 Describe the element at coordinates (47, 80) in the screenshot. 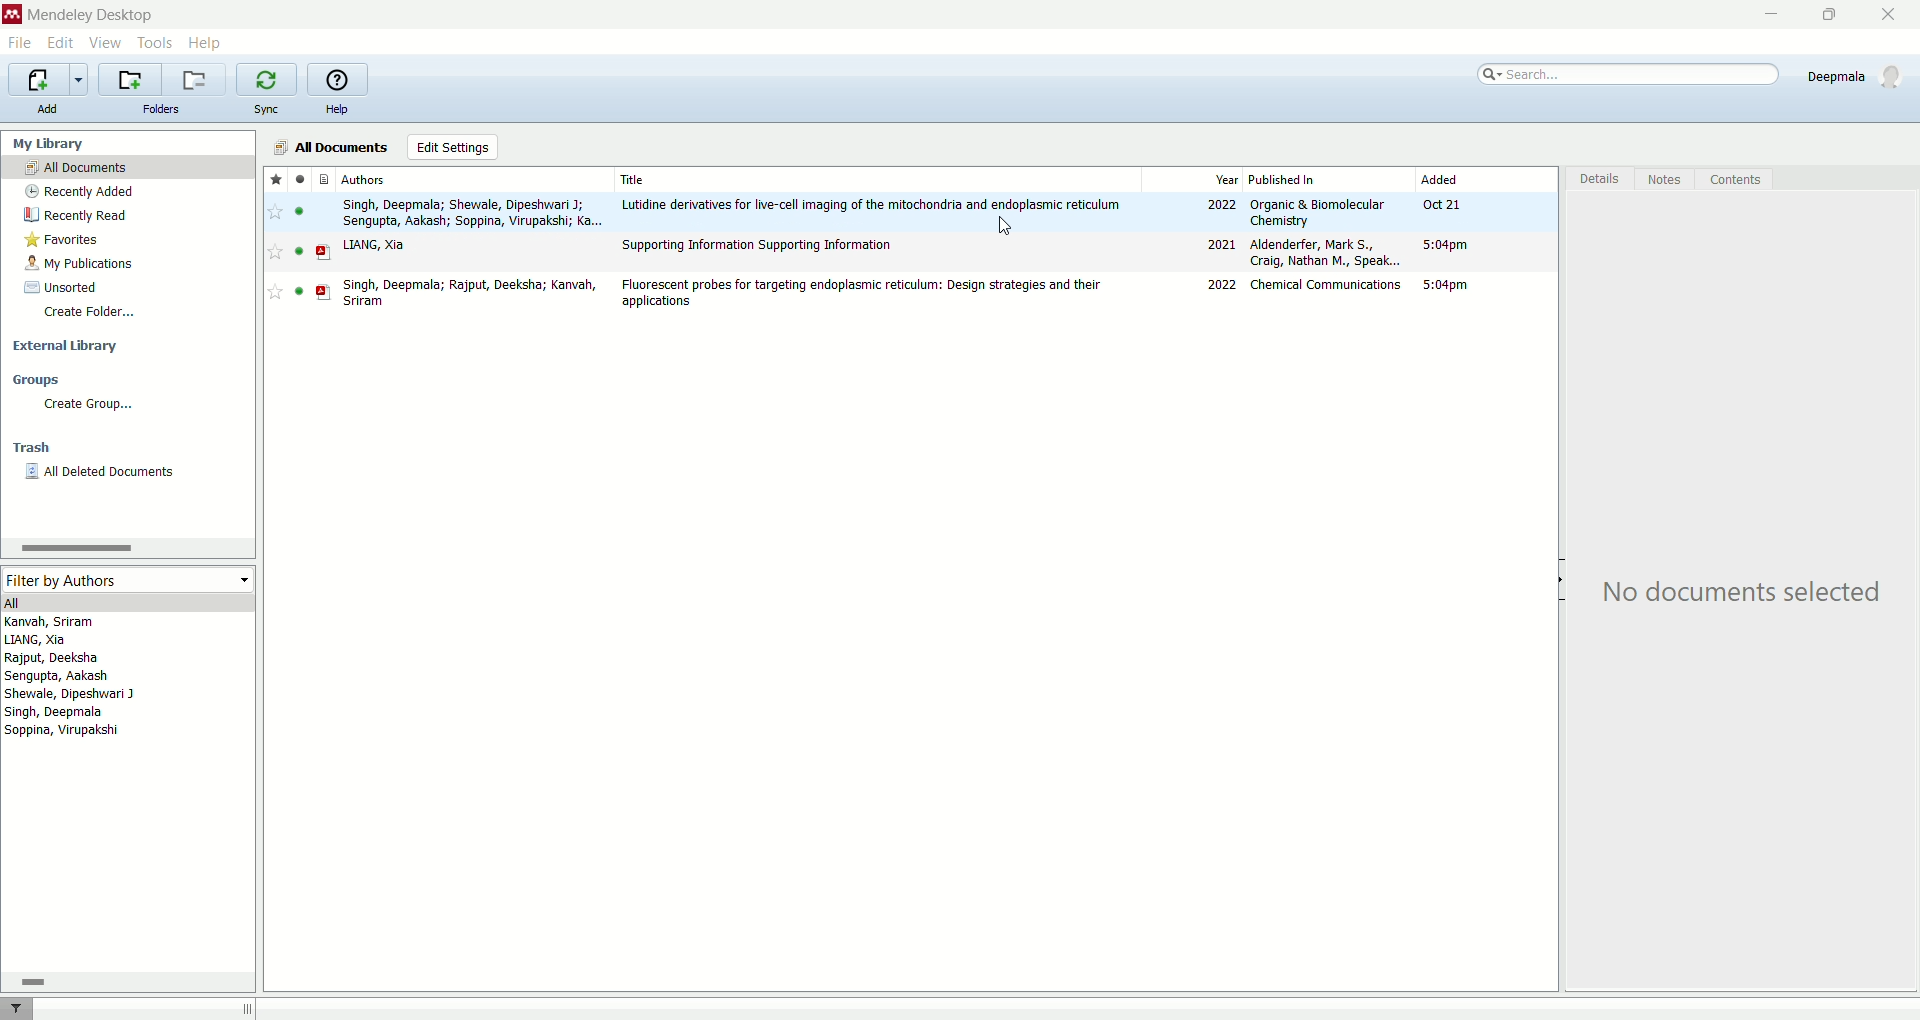

I see `imports` at that location.